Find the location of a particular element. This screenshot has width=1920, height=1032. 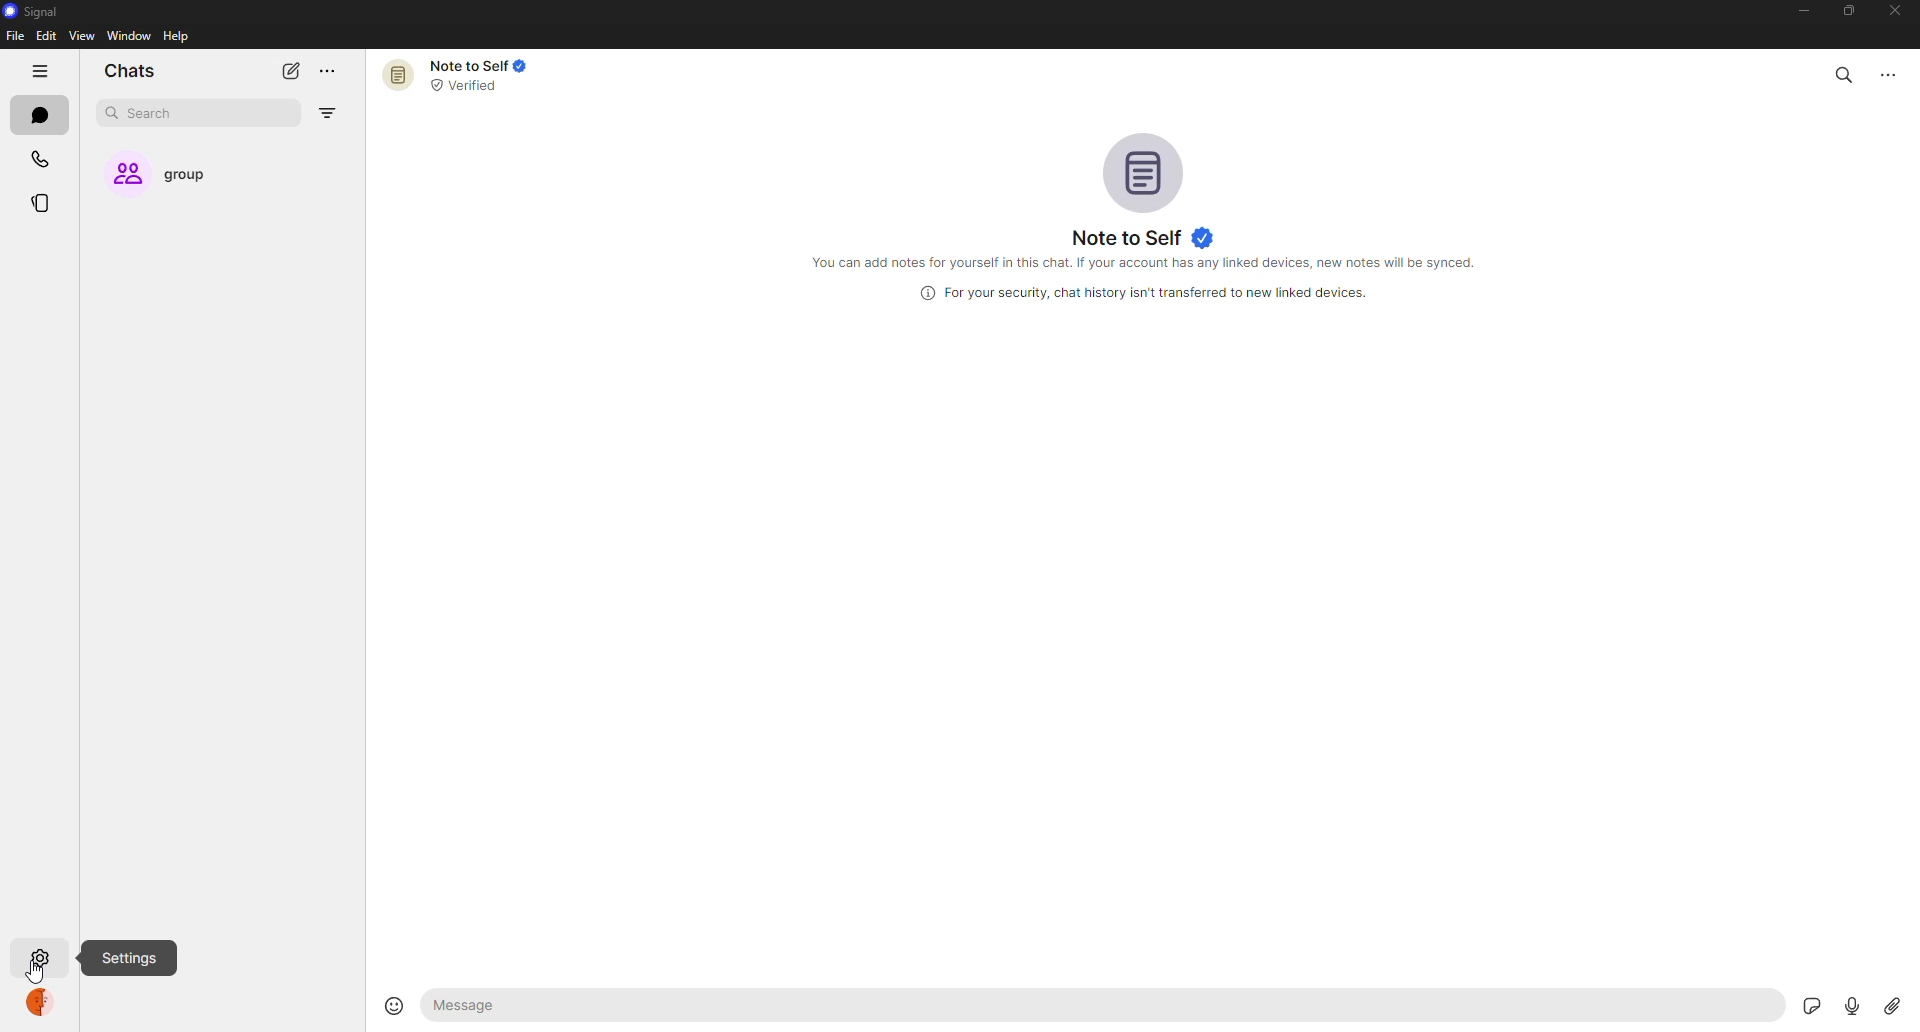

signal is located at coordinates (30, 13).